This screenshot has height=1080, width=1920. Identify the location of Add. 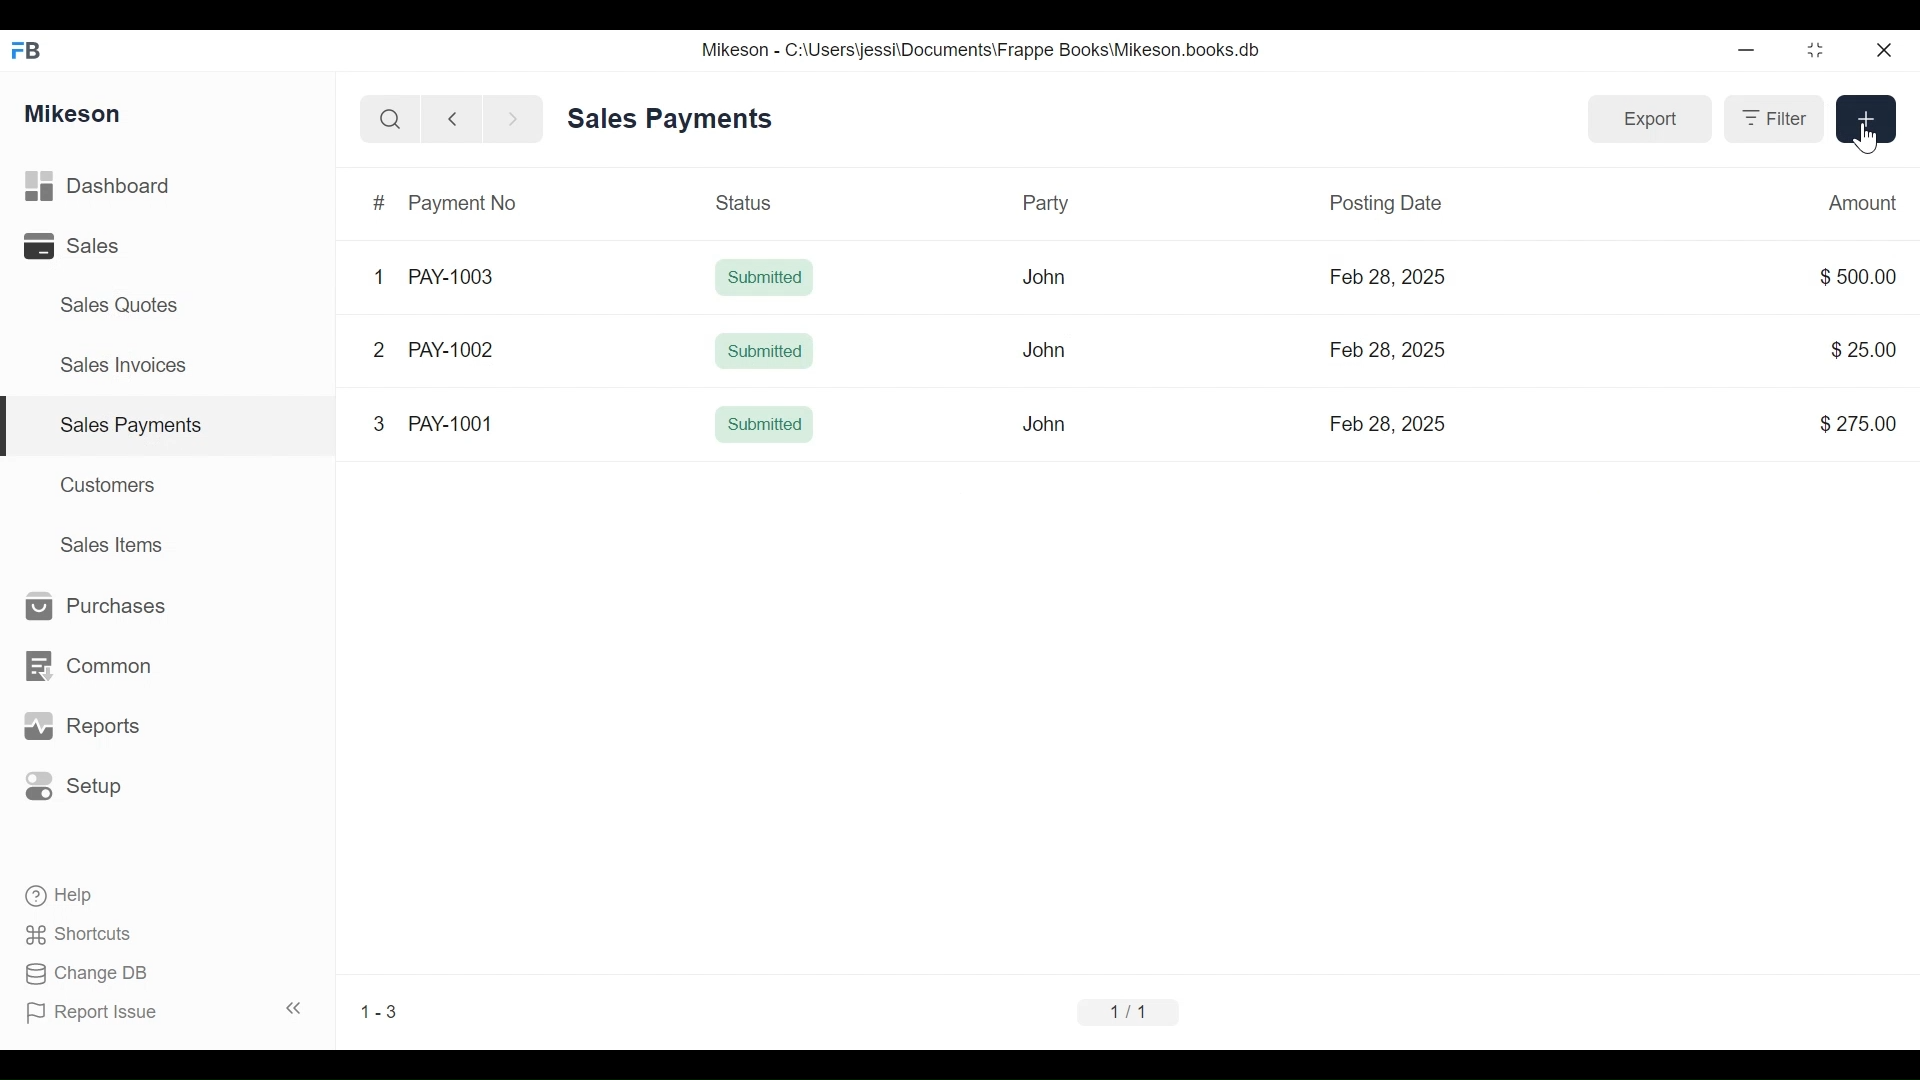
(1864, 118).